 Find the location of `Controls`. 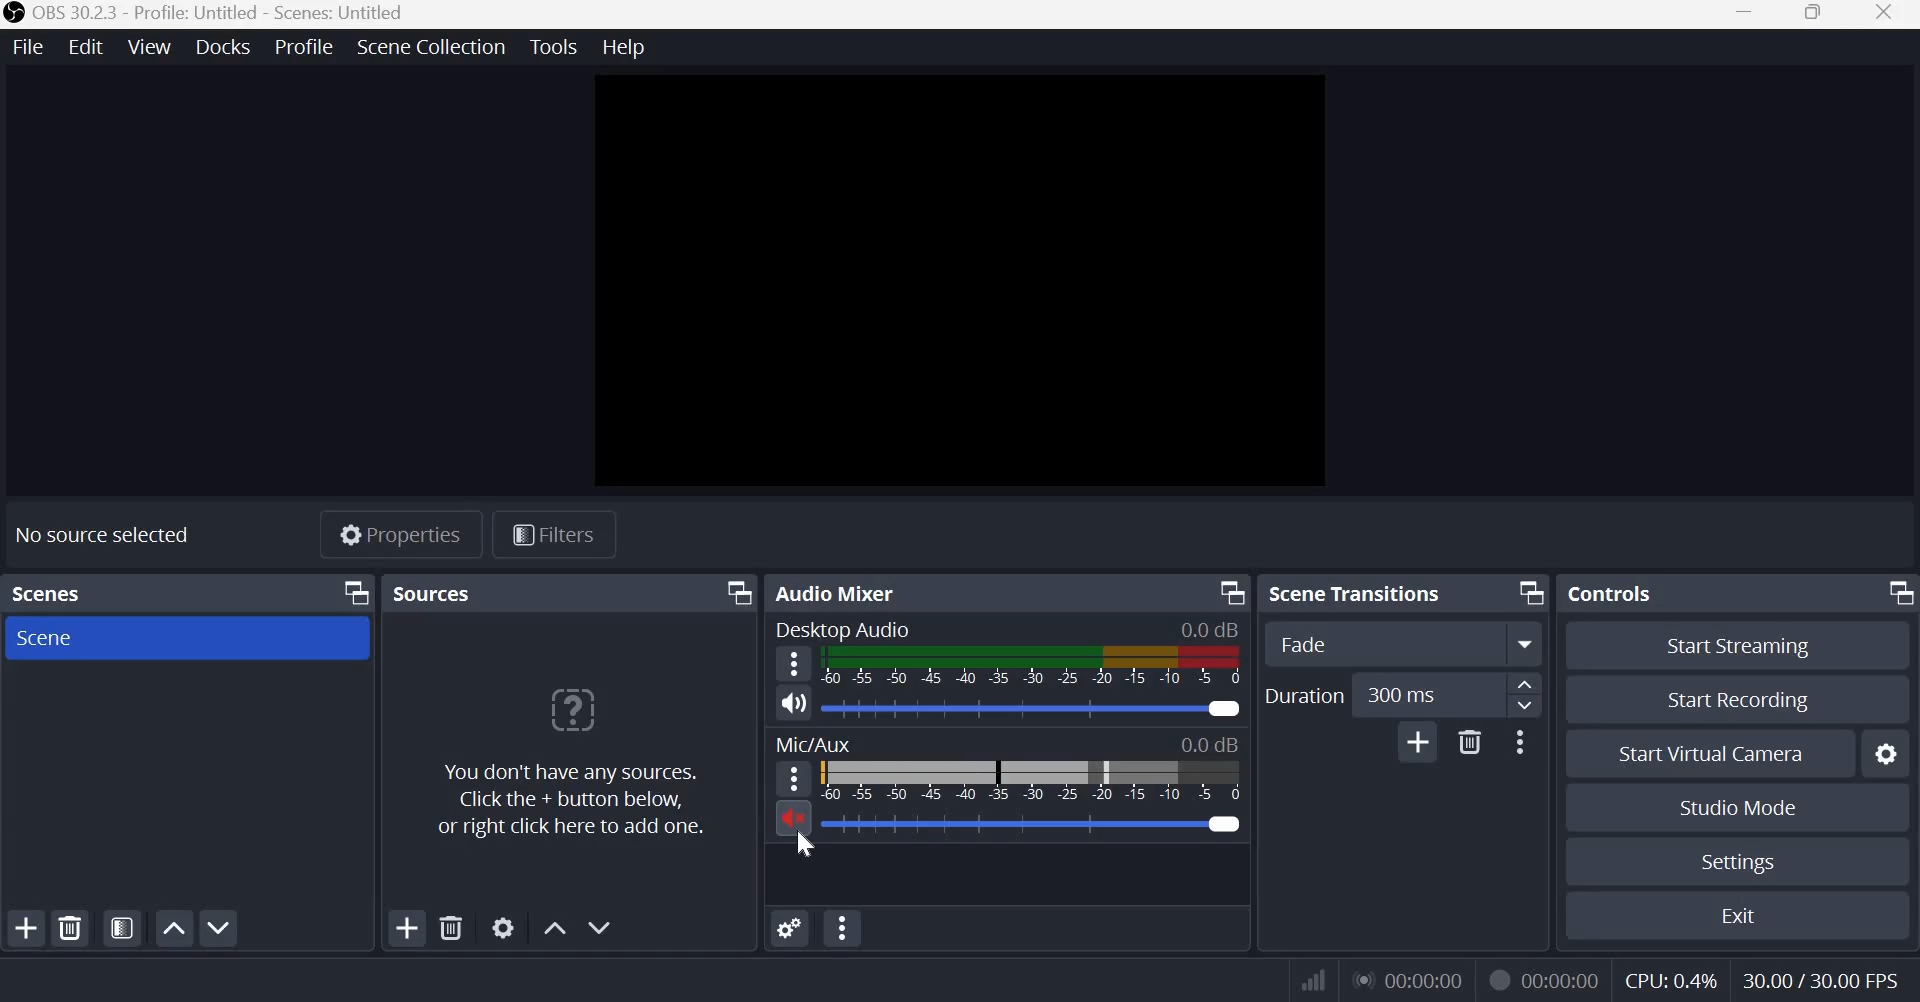

Controls is located at coordinates (1606, 593).